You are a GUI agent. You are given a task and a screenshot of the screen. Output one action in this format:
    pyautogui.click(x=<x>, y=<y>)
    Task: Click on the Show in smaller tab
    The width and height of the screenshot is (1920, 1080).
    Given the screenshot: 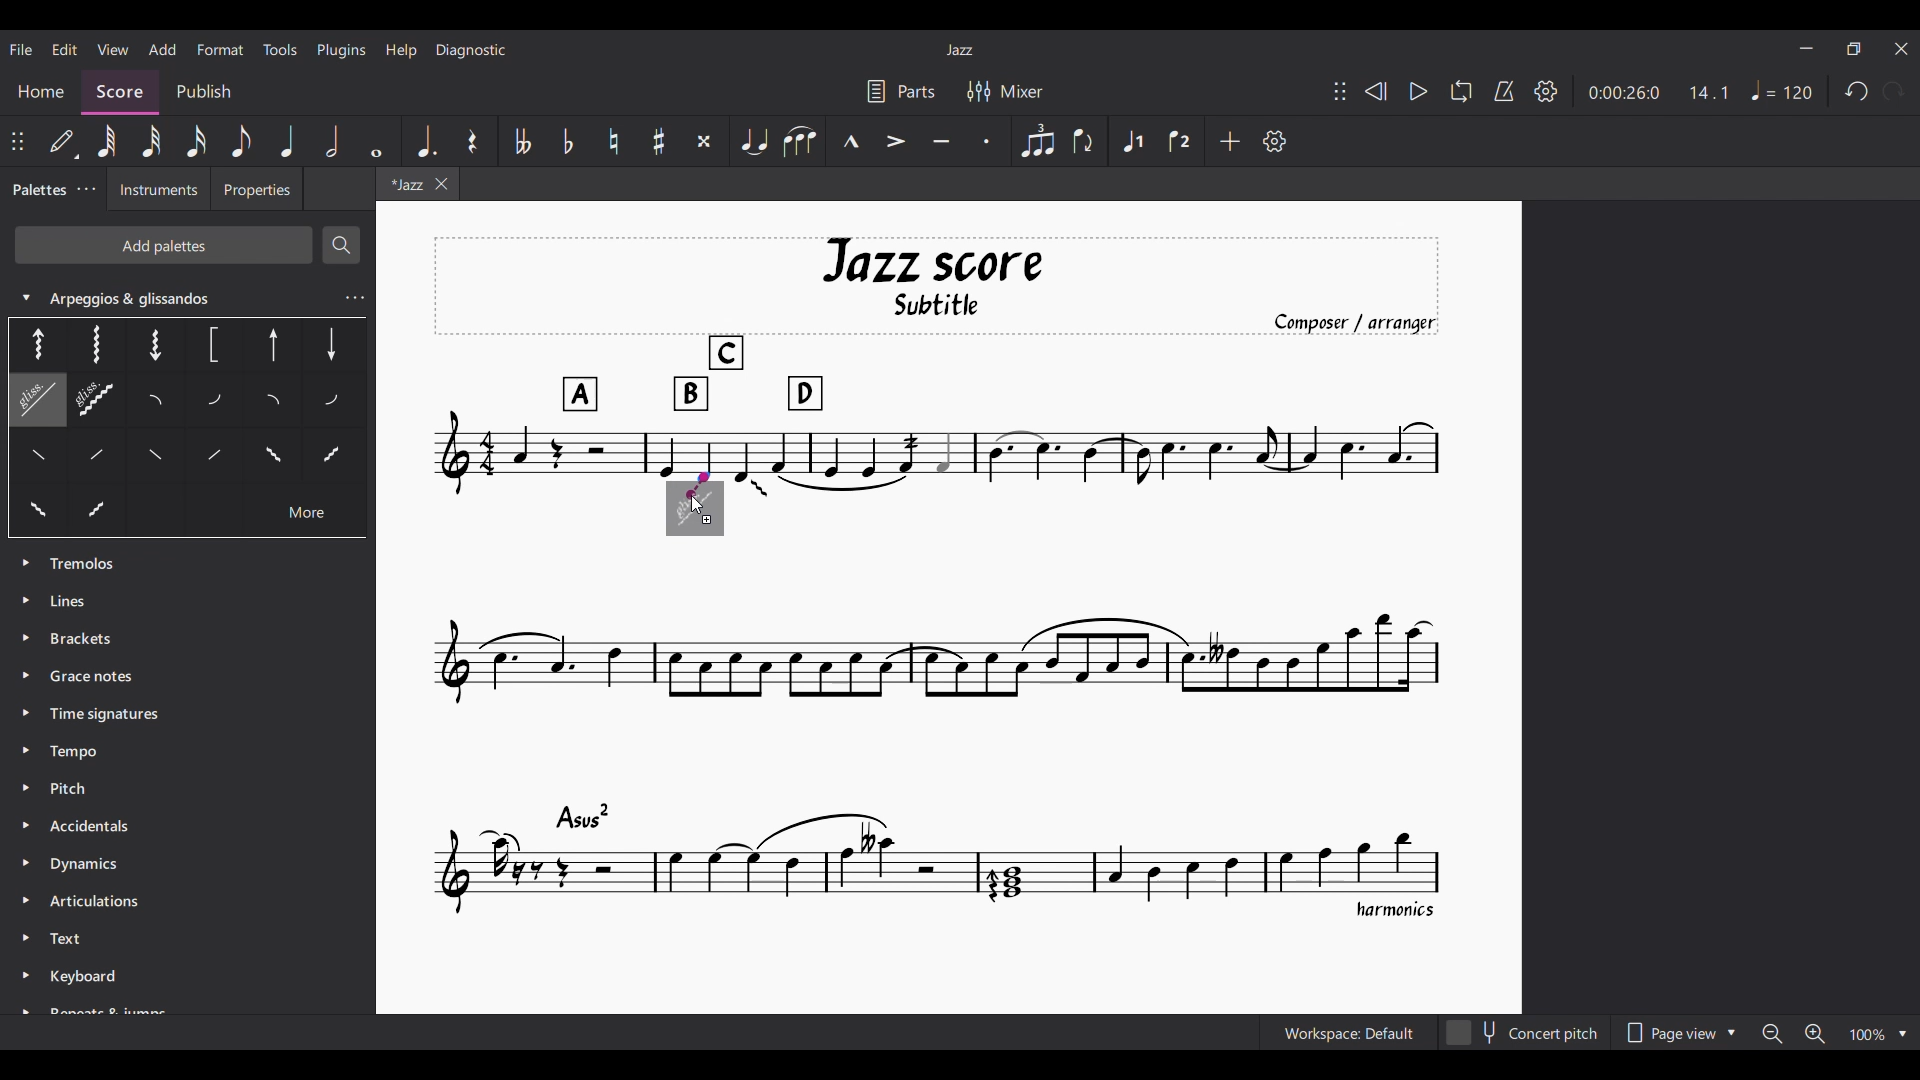 What is the action you would take?
    pyautogui.click(x=1854, y=49)
    